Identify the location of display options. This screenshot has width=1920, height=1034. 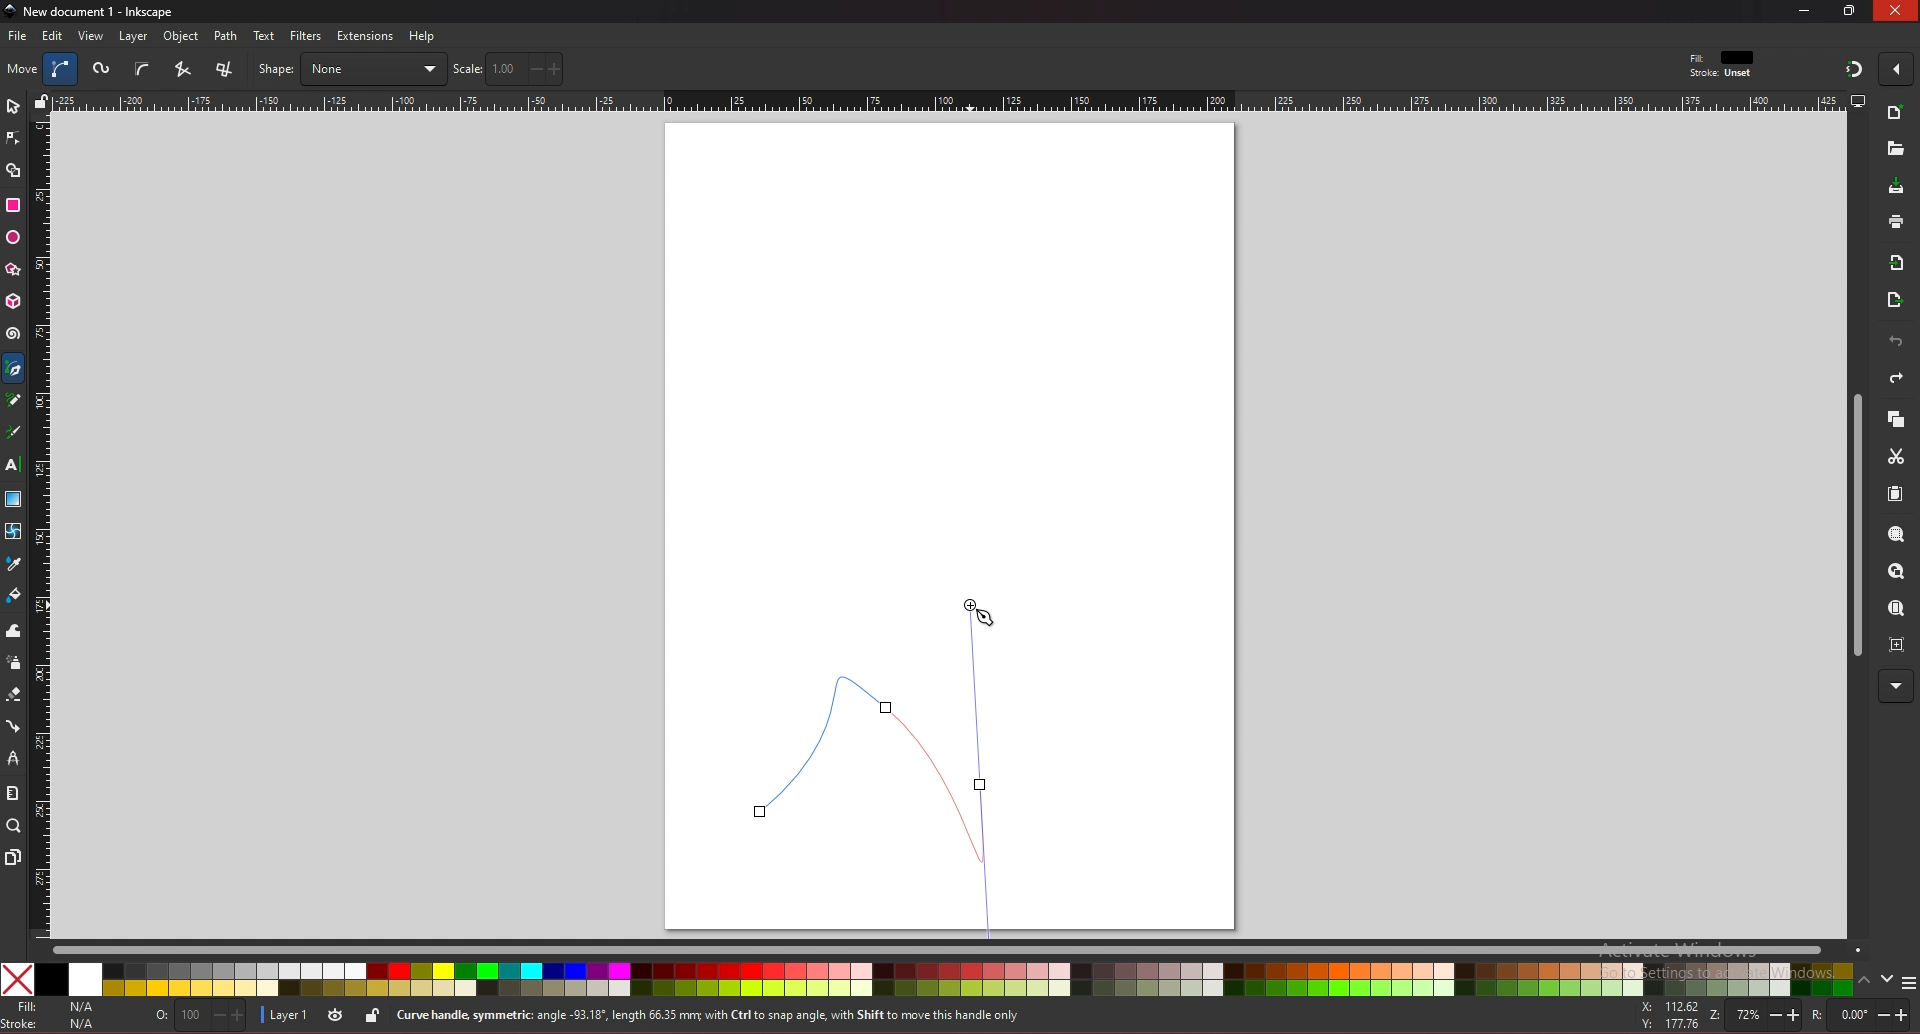
(1857, 100).